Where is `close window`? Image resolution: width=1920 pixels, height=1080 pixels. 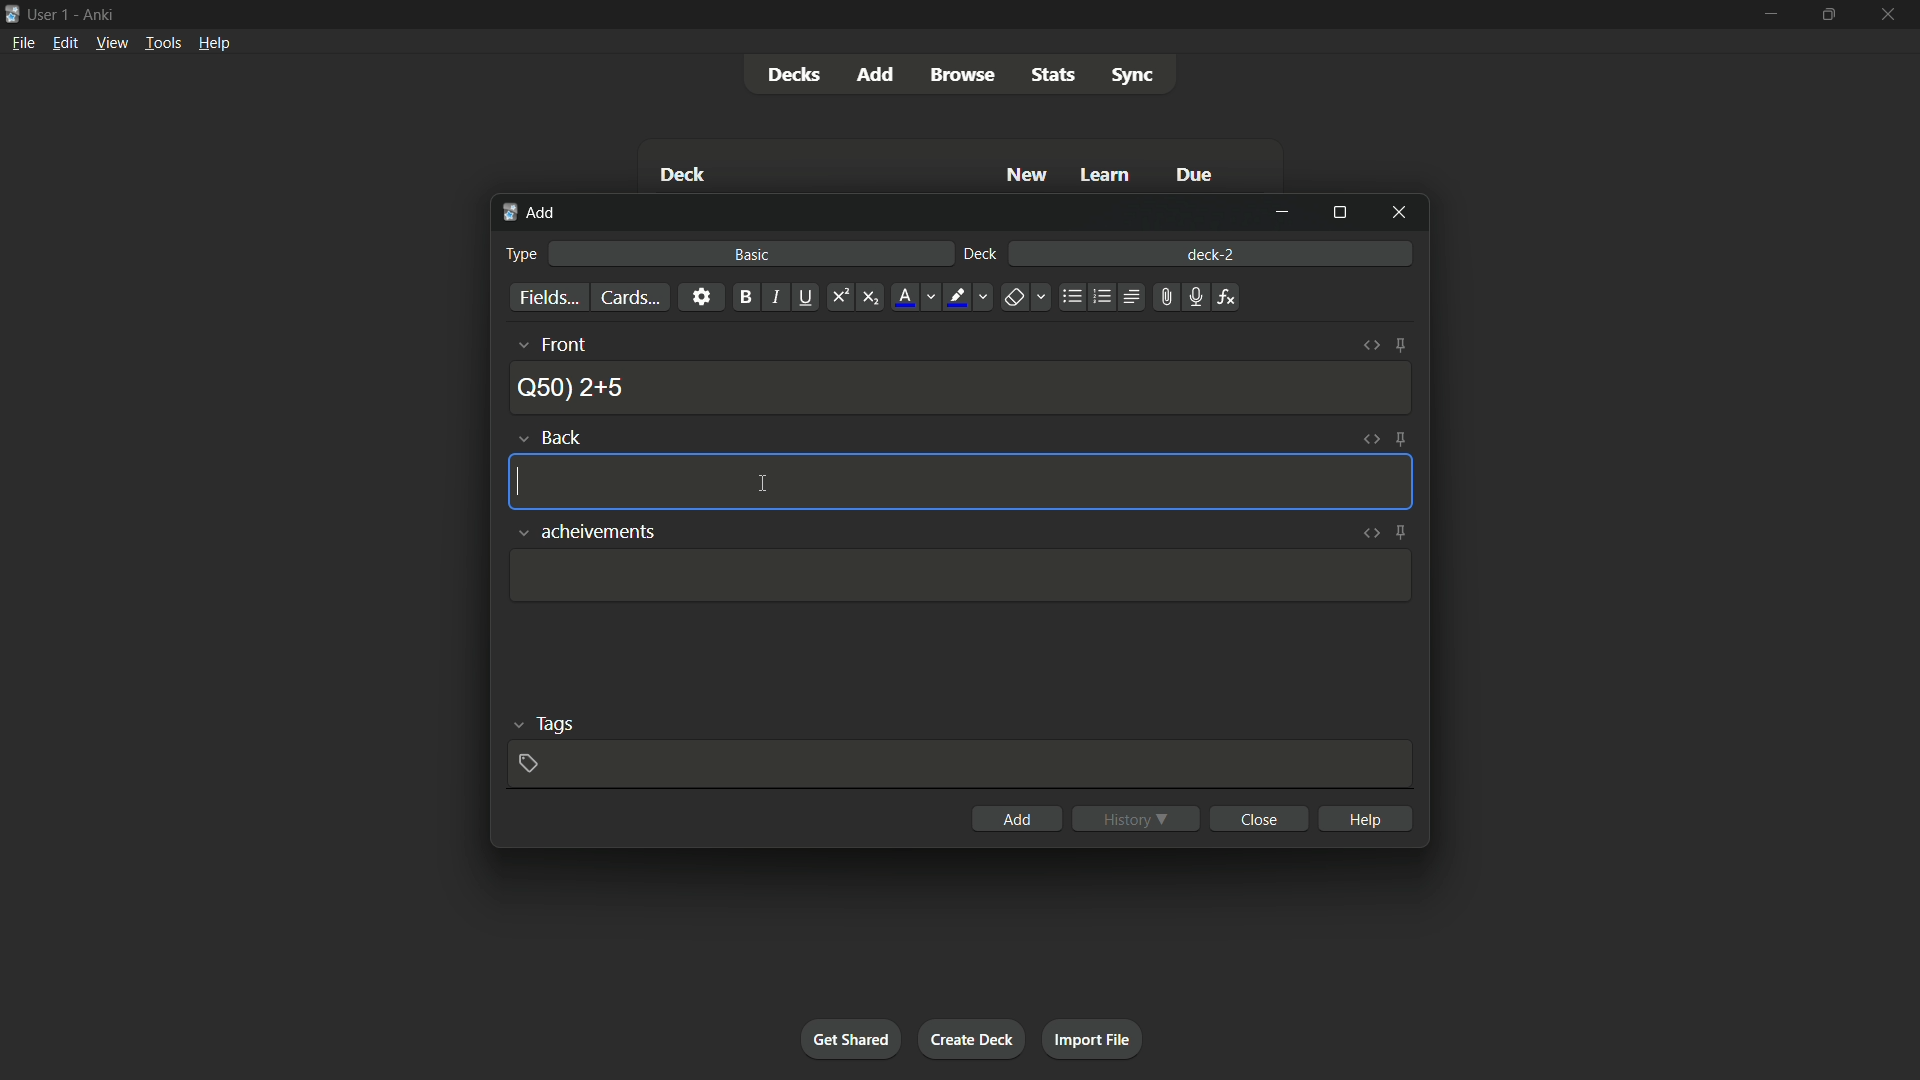
close window is located at coordinates (1397, 214).